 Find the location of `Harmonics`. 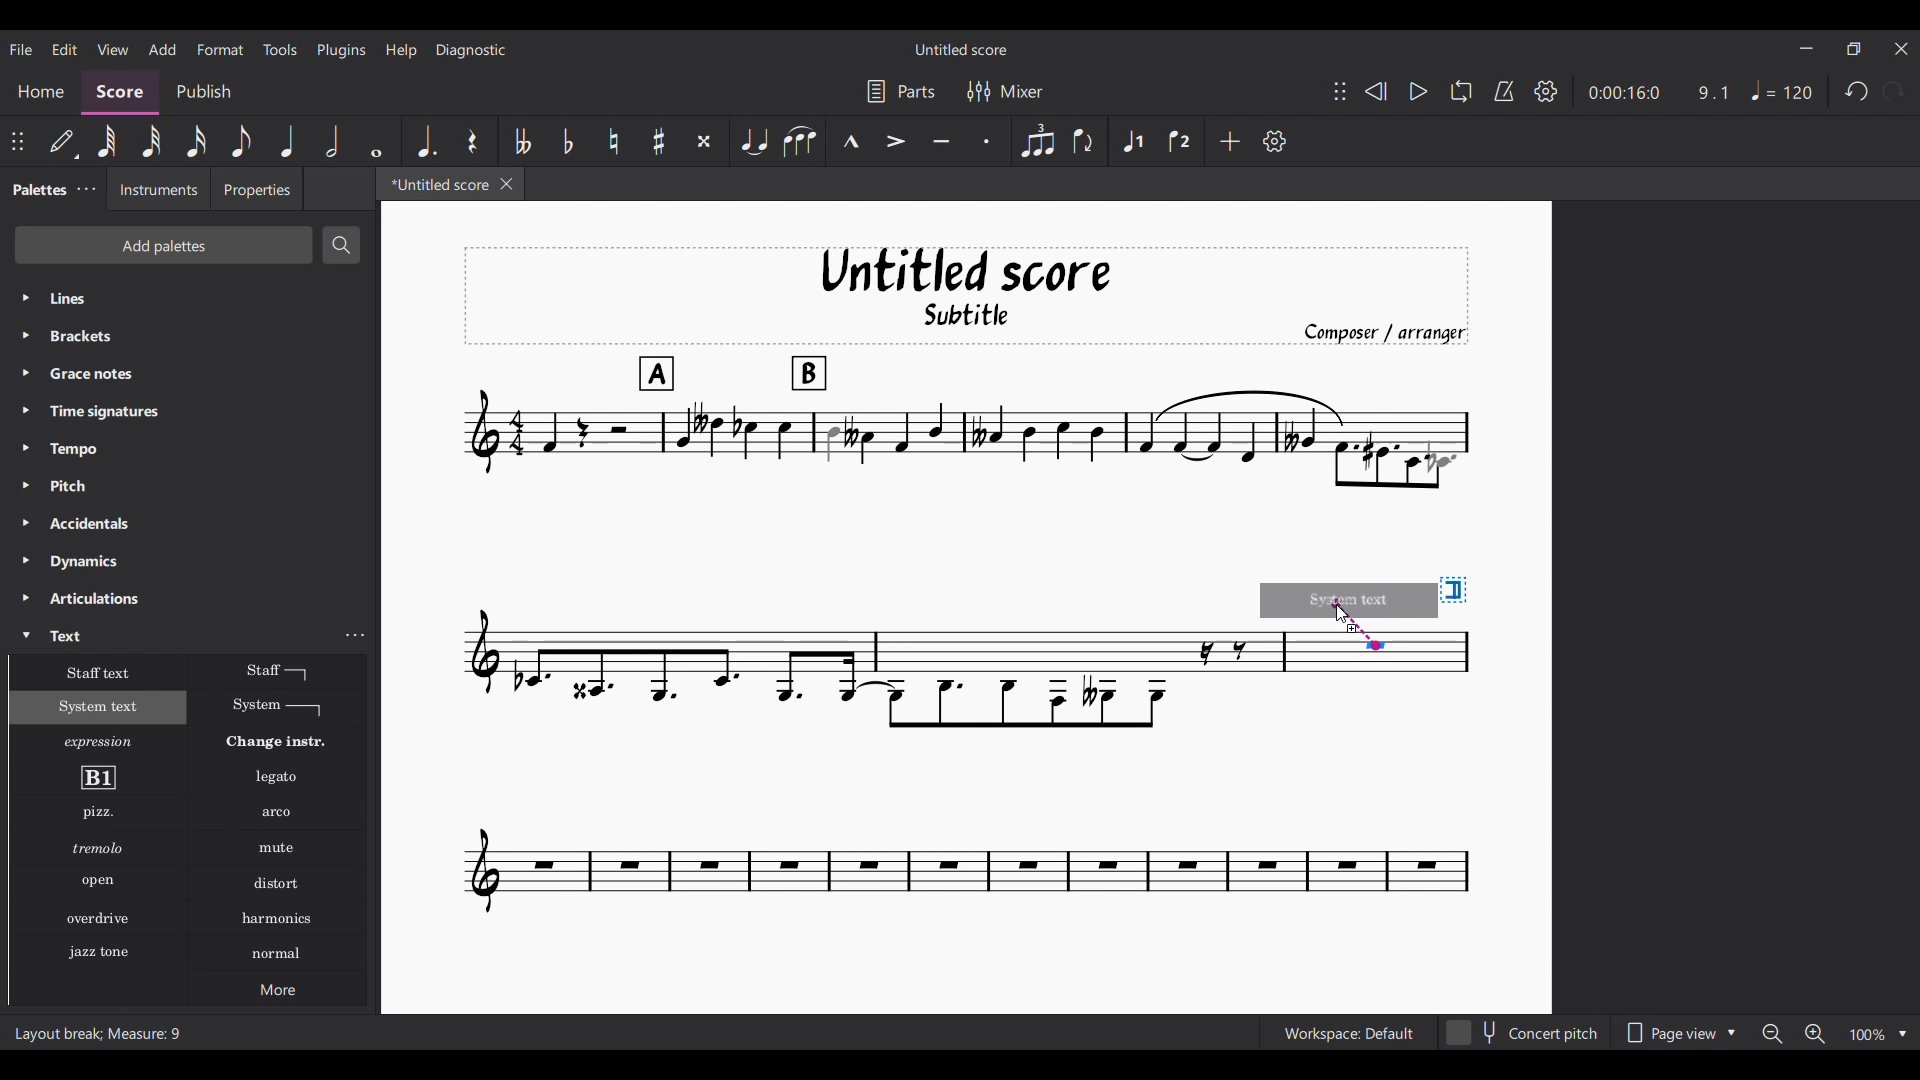

Harmonics is located at coordinates (276, 919).